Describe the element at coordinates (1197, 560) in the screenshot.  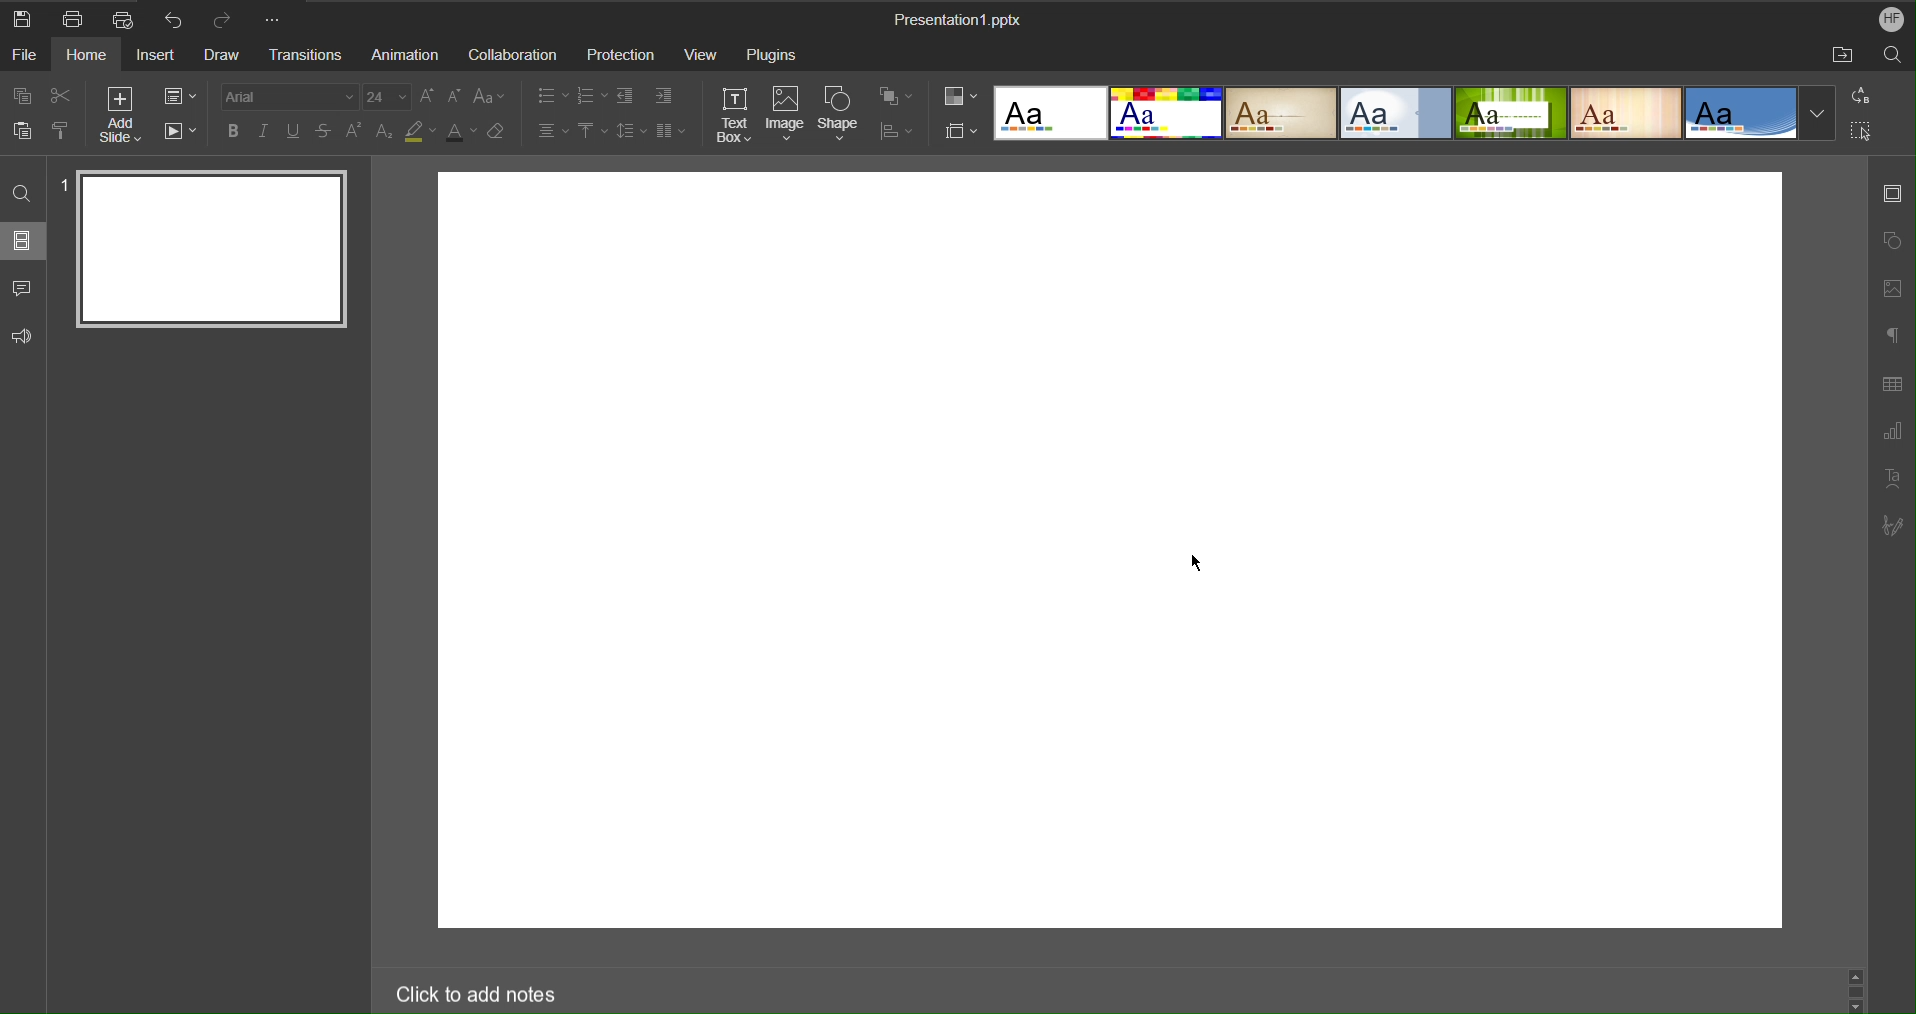
I see `cursor` at that location.